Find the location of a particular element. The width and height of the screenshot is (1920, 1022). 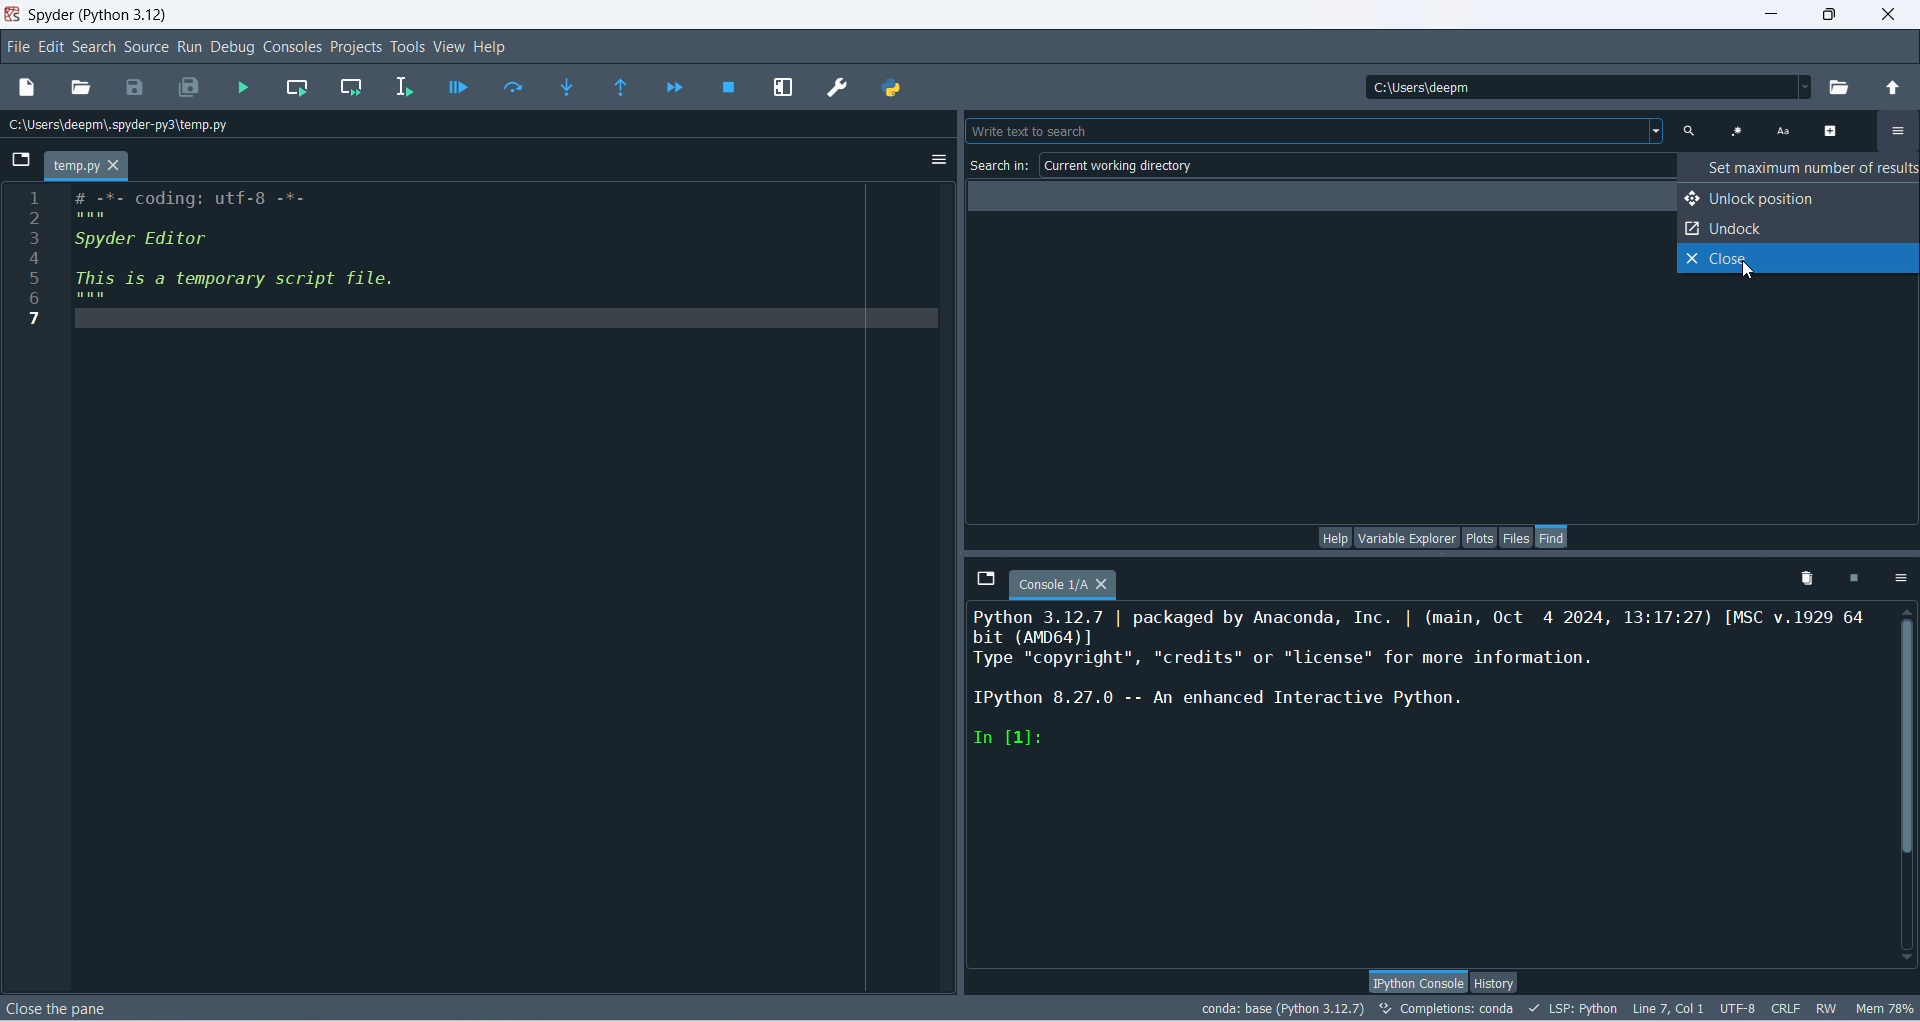

source is located at coordinates (148, 48).